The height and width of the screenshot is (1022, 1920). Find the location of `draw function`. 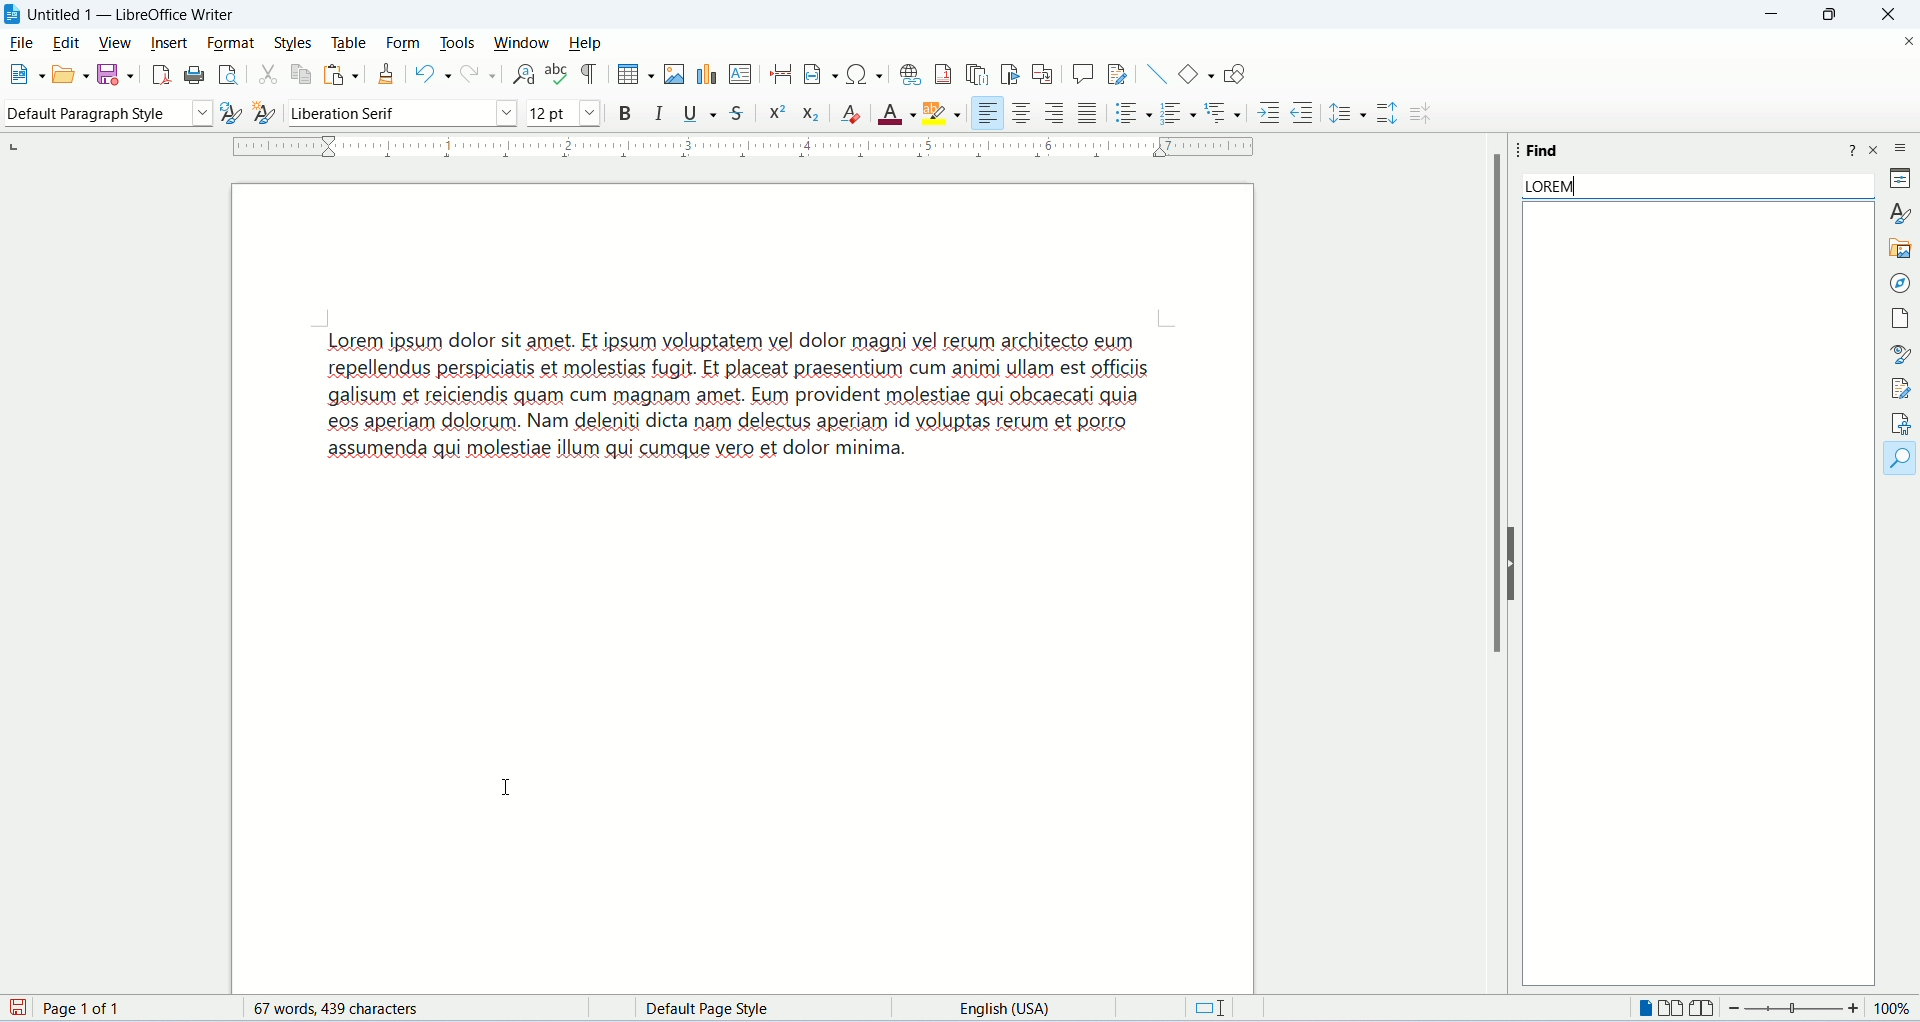

draw function is located at coordinates (1239, 74).